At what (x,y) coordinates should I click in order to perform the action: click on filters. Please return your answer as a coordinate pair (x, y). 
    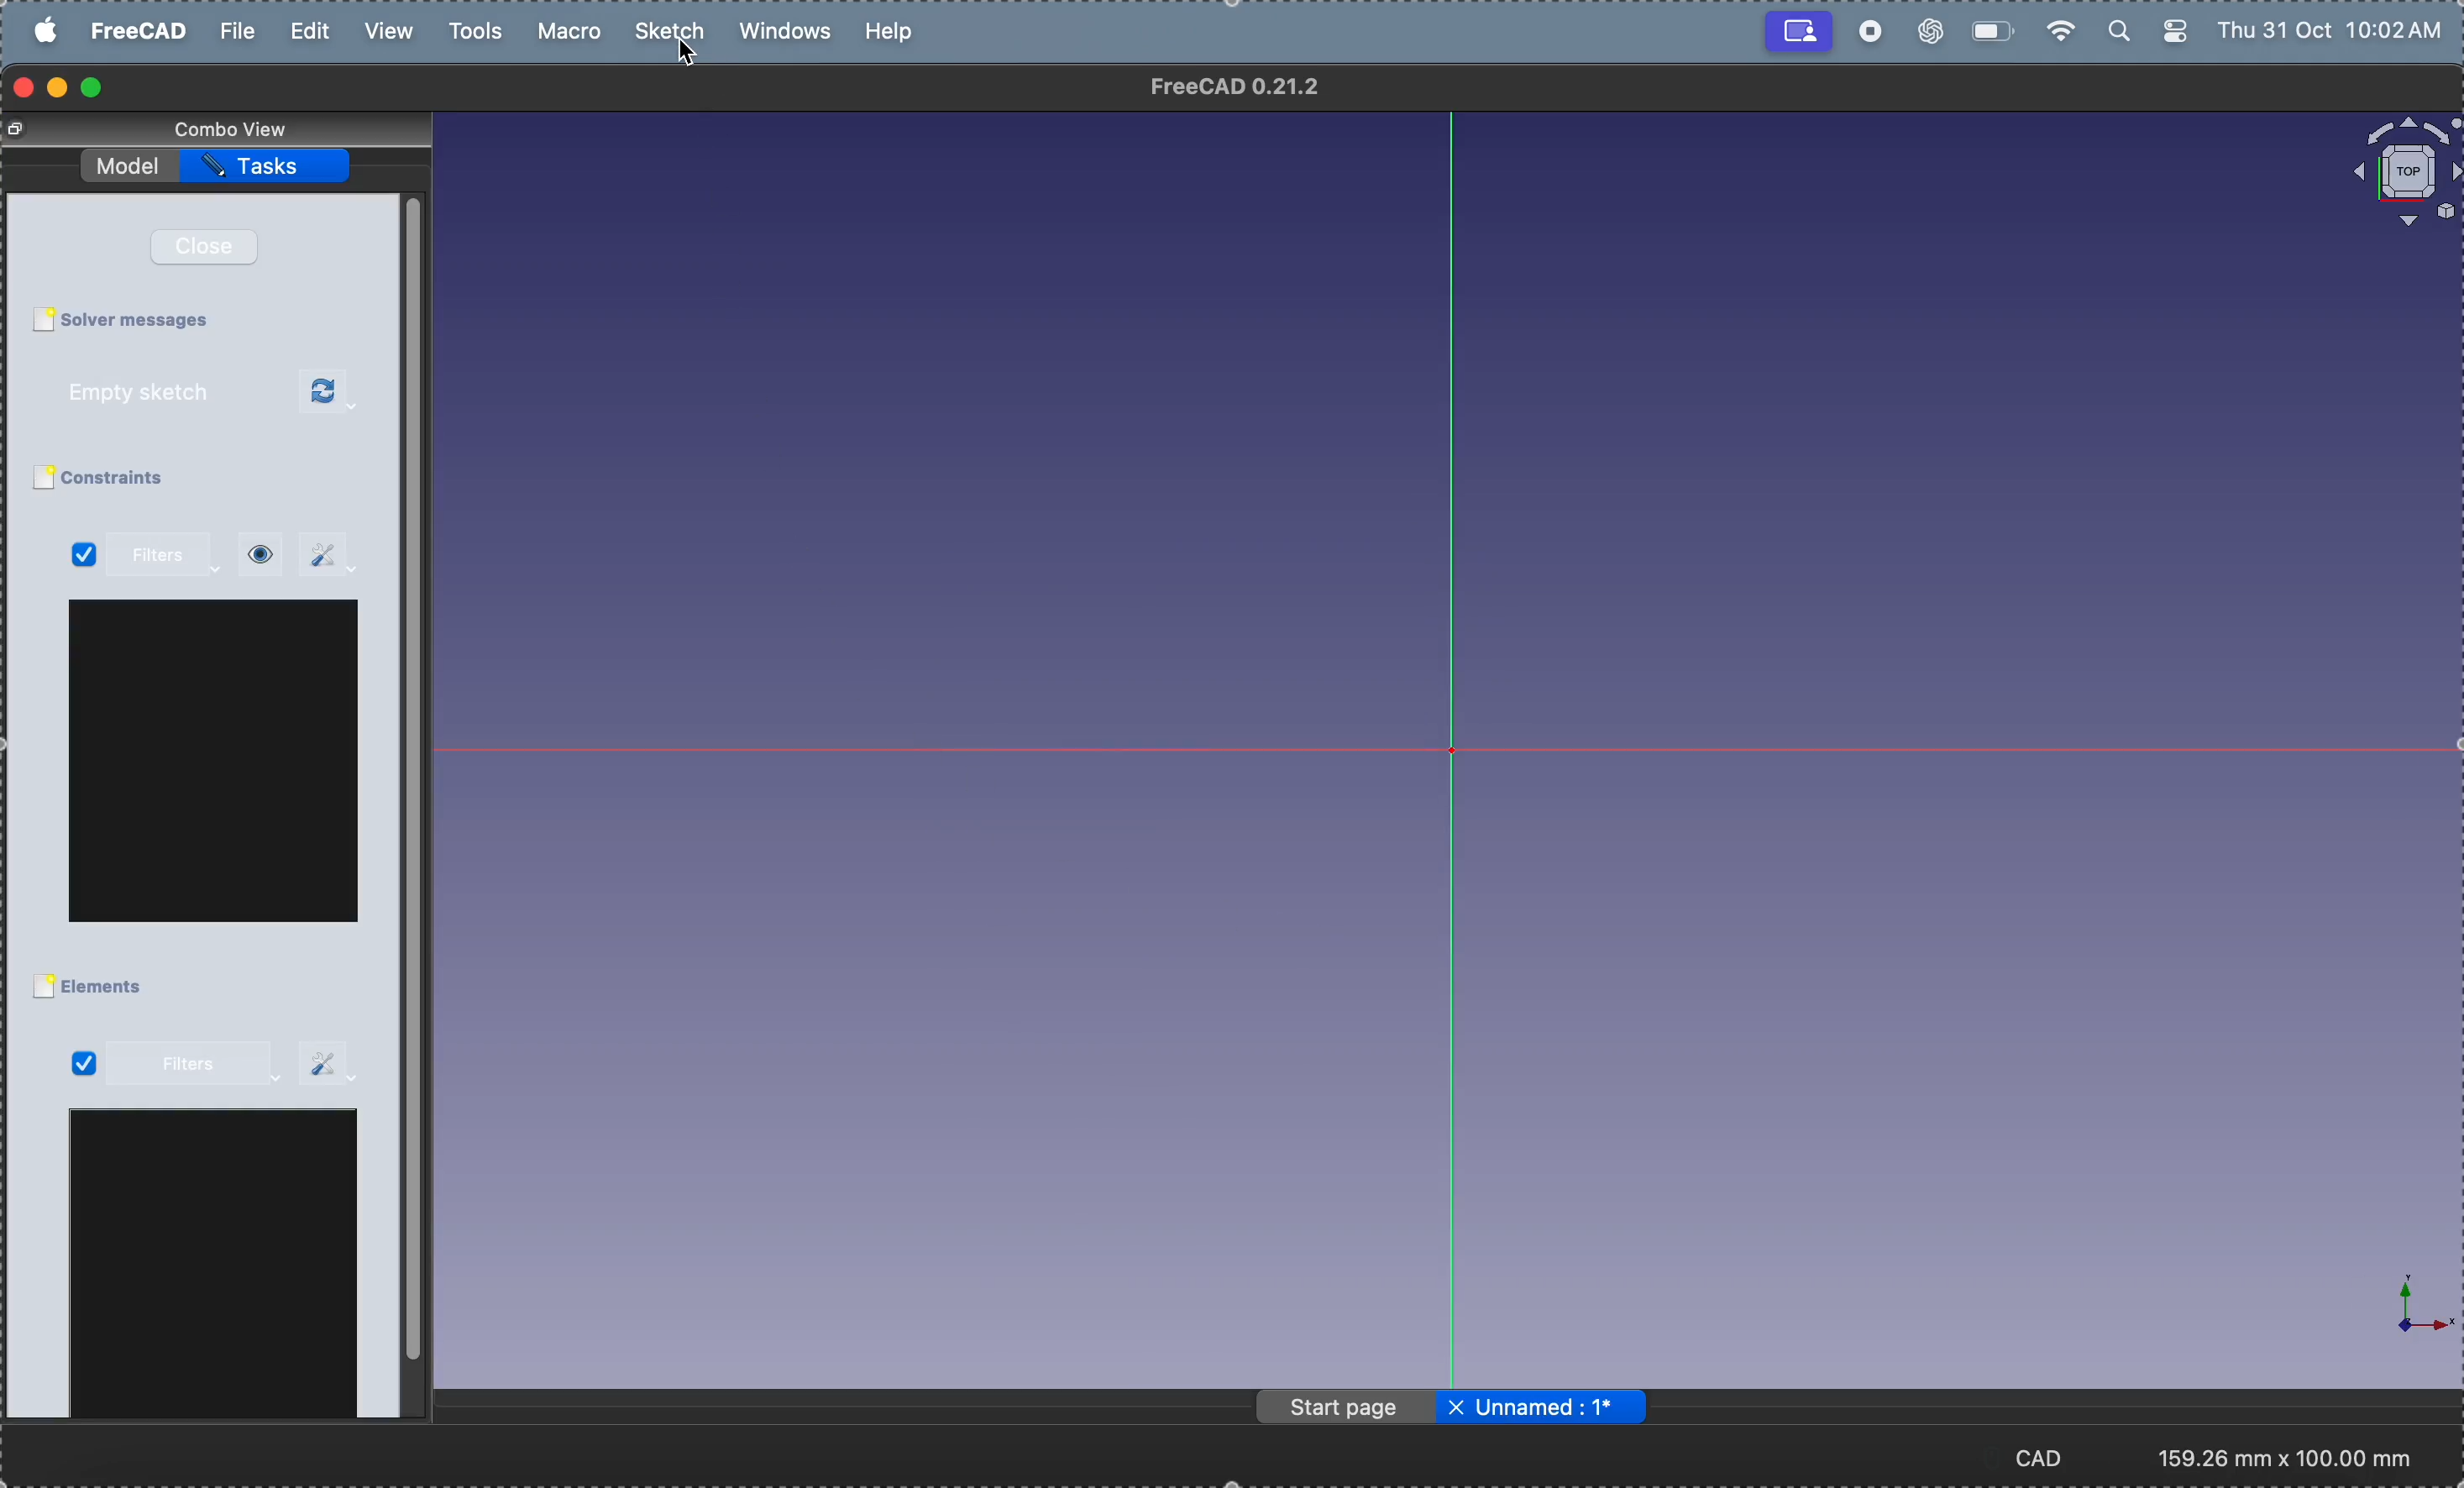
    Looking at the image, I should click on (193, 1066).